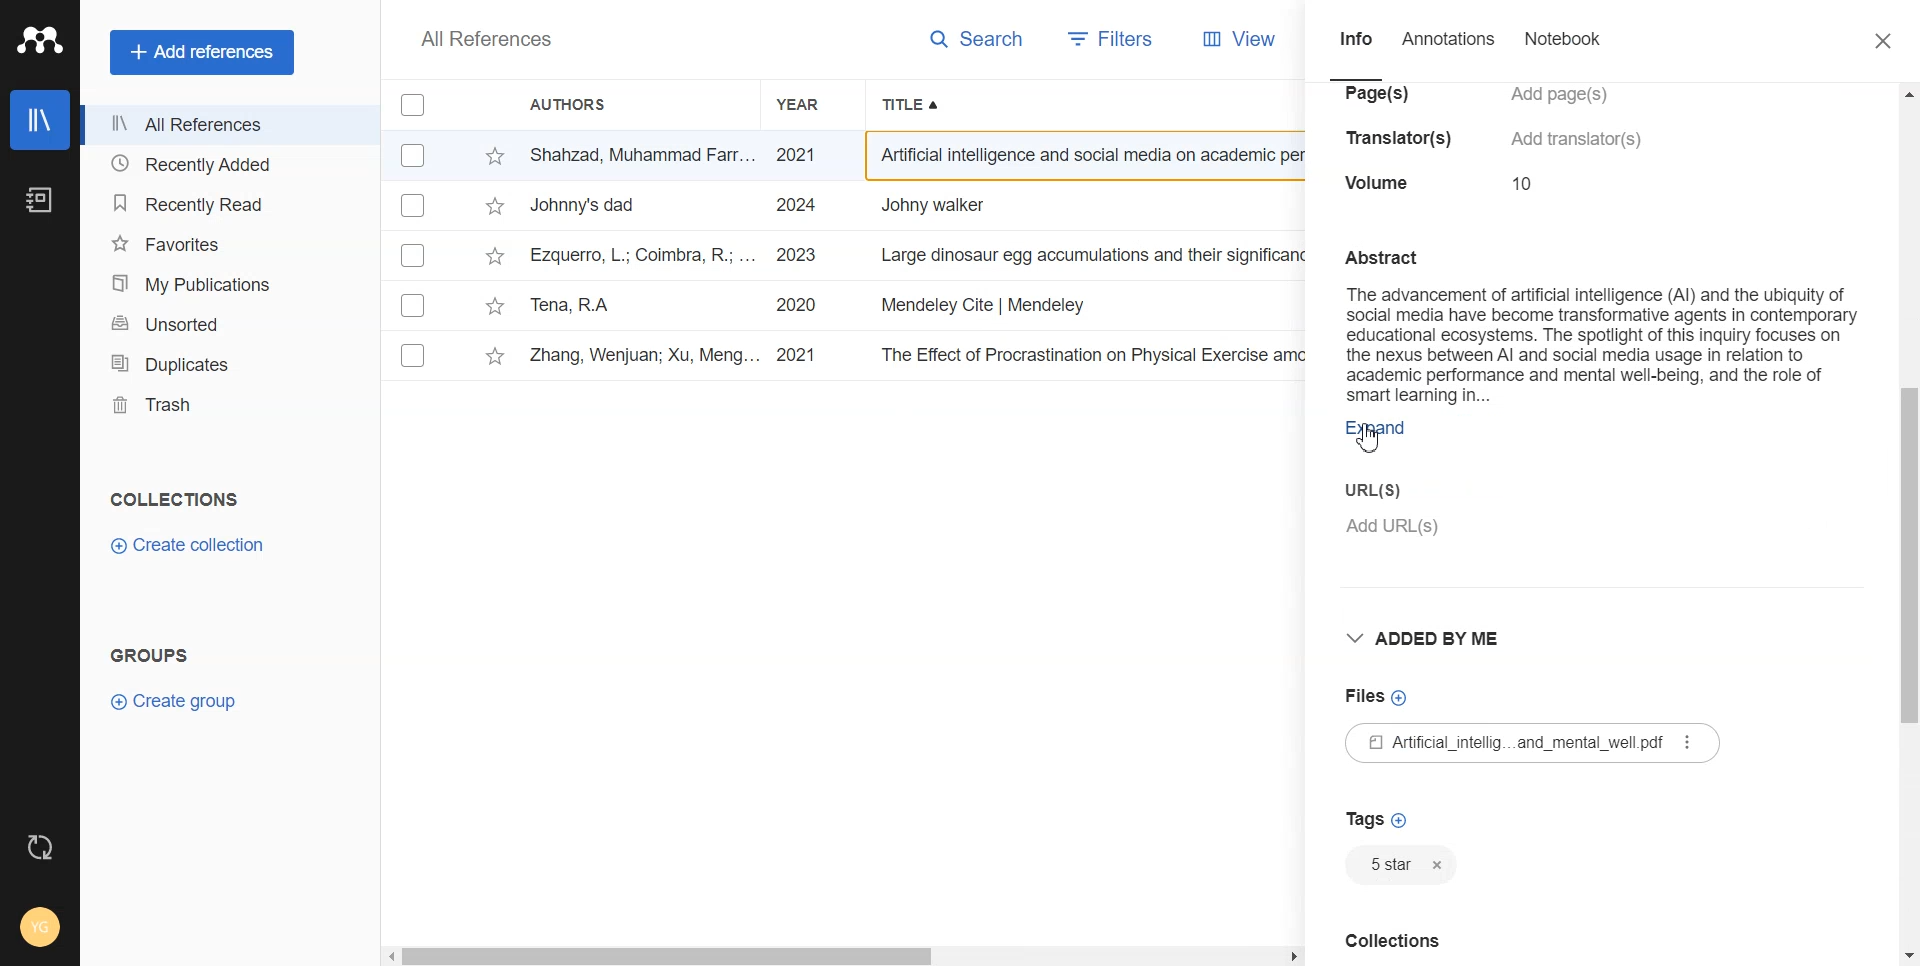 The image size is (1920, 966). I want to click on star, so click(496, 306).